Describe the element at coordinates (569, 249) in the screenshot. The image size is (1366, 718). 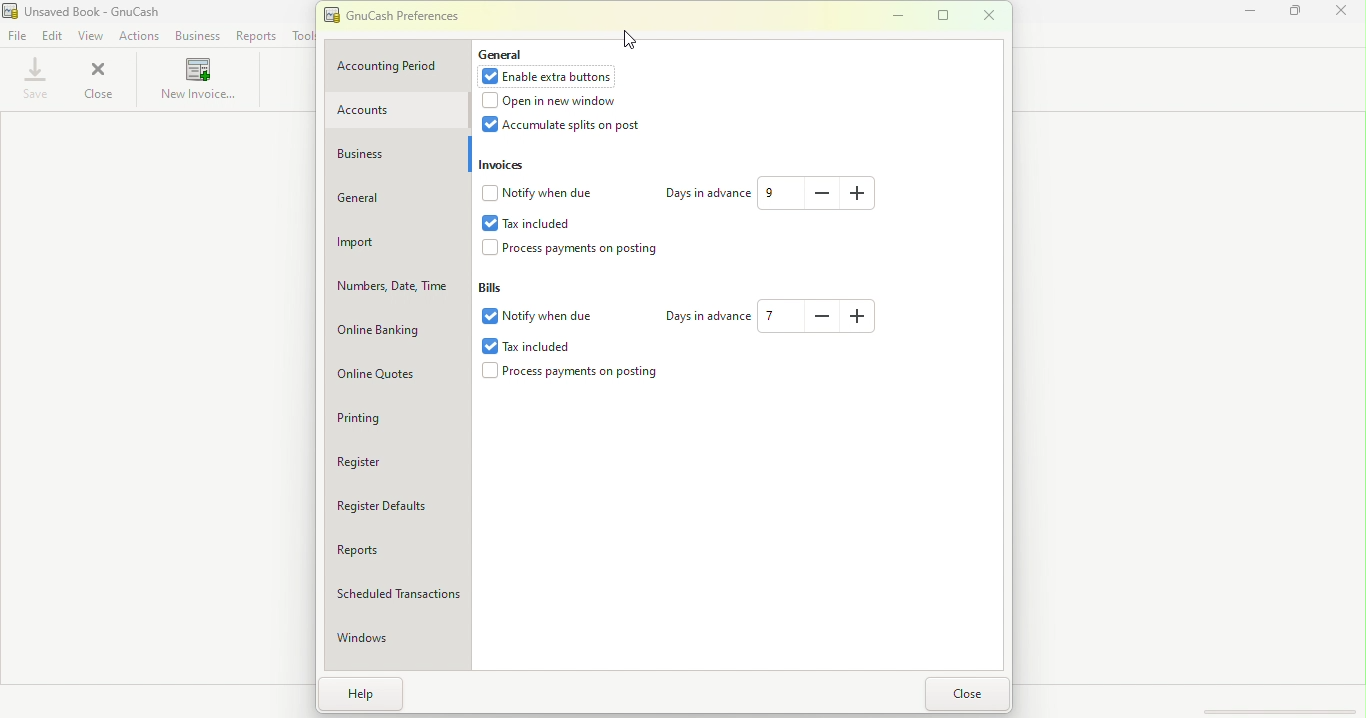
I see `Process payments on postings` at that location.